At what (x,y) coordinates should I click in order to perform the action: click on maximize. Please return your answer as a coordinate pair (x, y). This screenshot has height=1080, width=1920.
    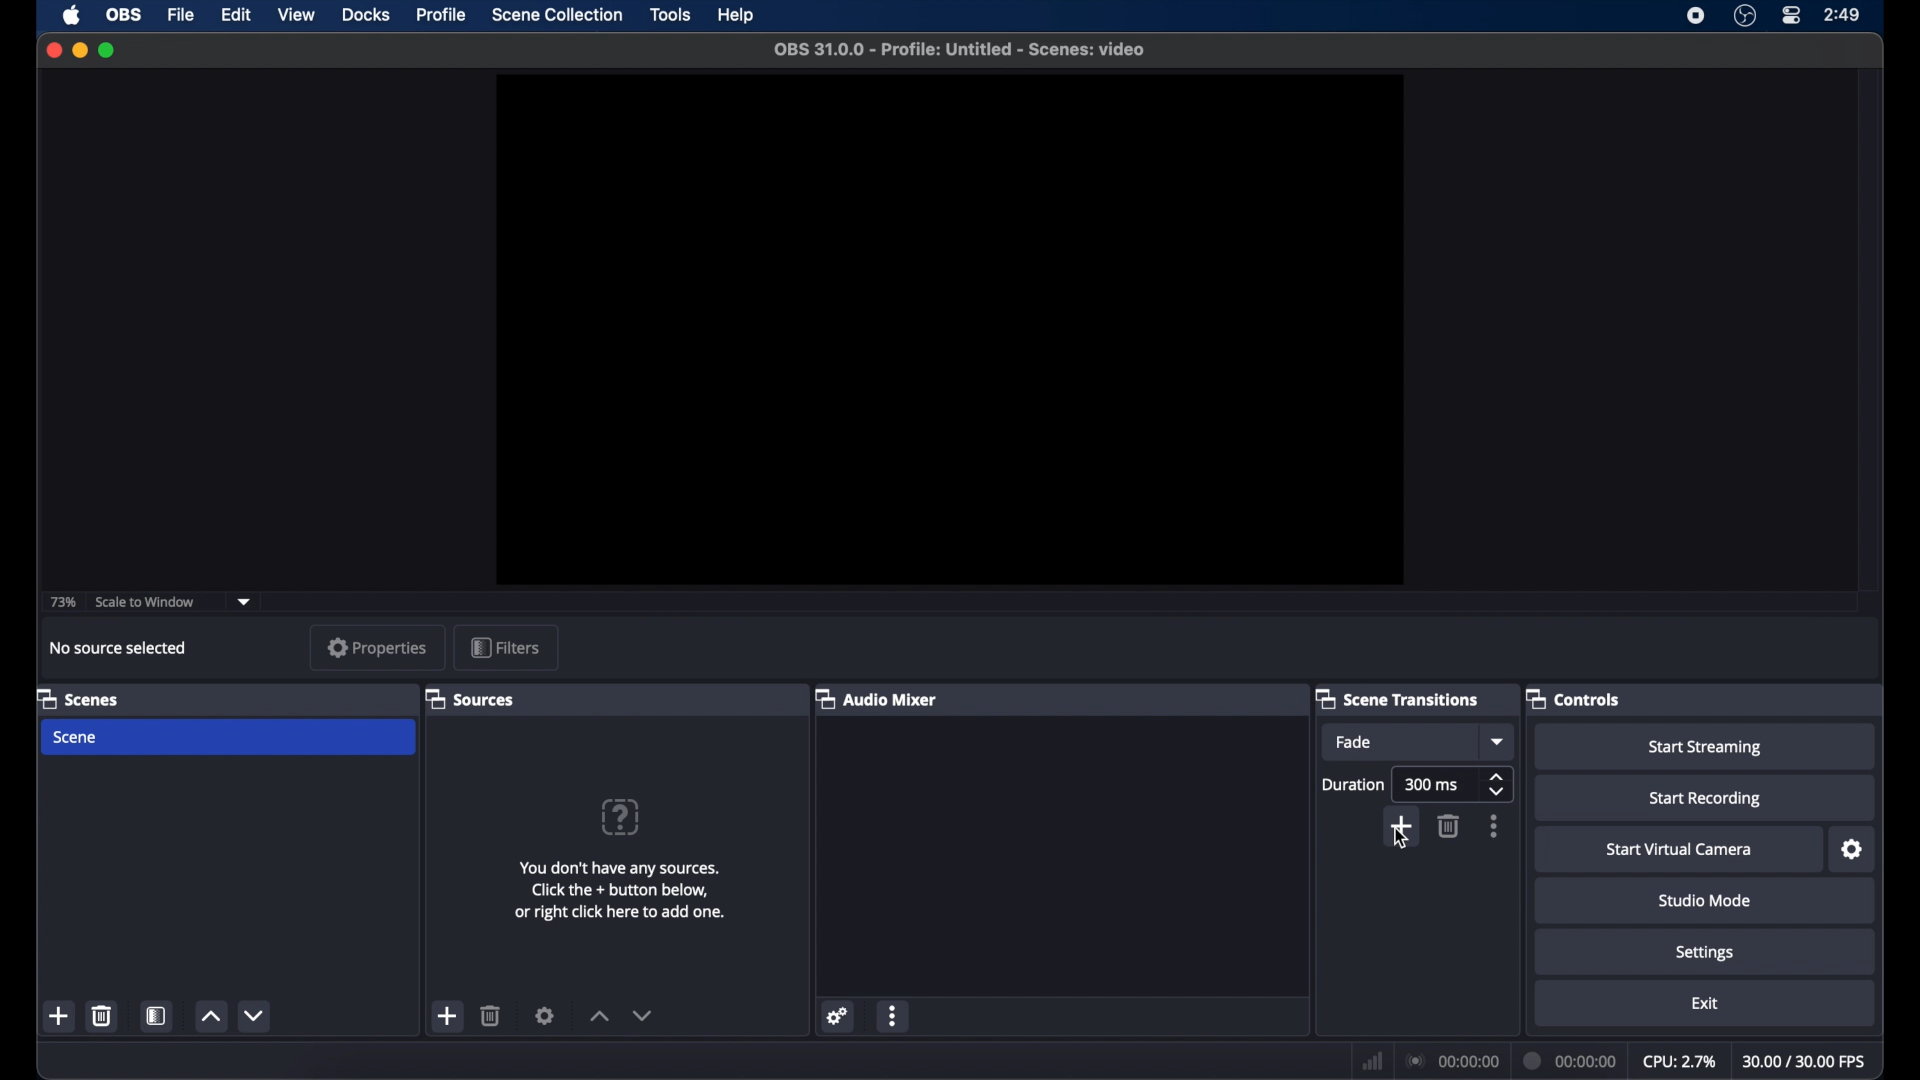
    Looking at the image, I should click on (108, 51).